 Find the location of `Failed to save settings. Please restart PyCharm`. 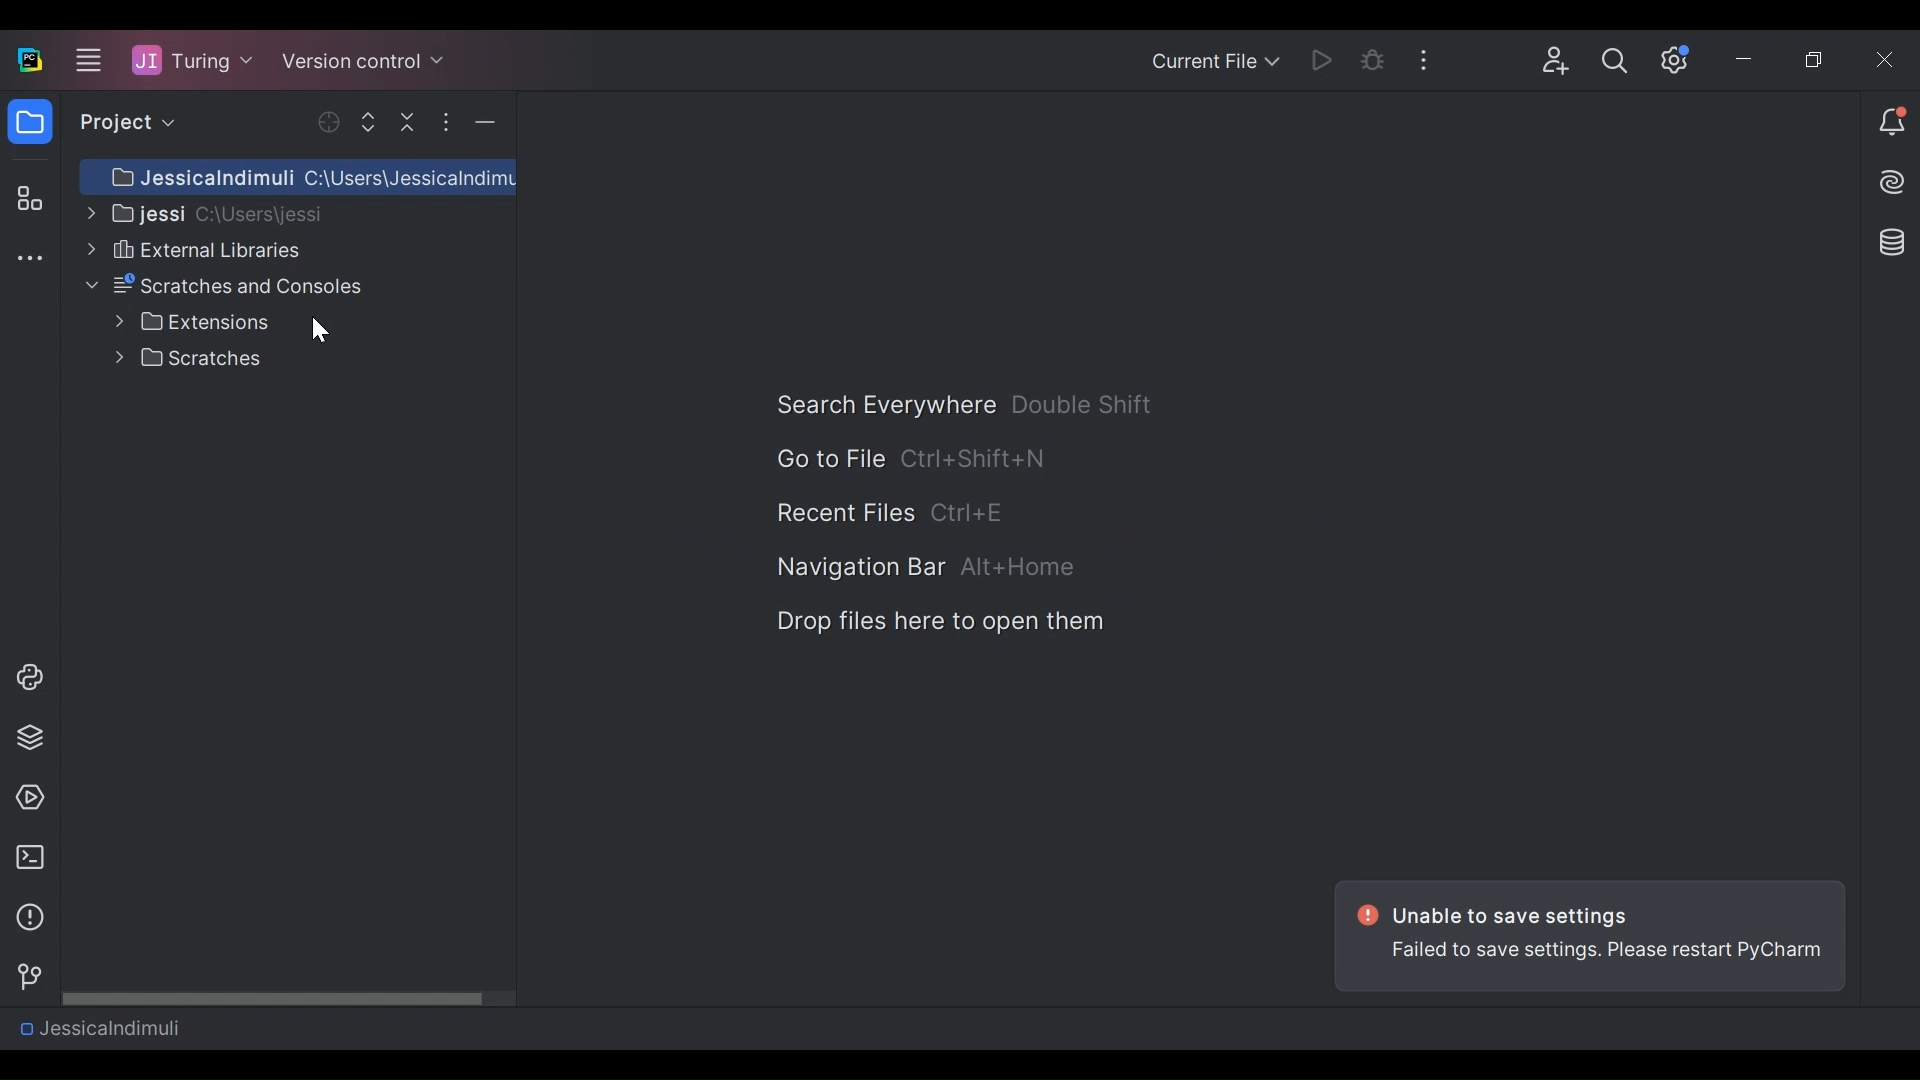

Failed to save settings. Please restart PyCharm is located at coordinates (1610, 960).